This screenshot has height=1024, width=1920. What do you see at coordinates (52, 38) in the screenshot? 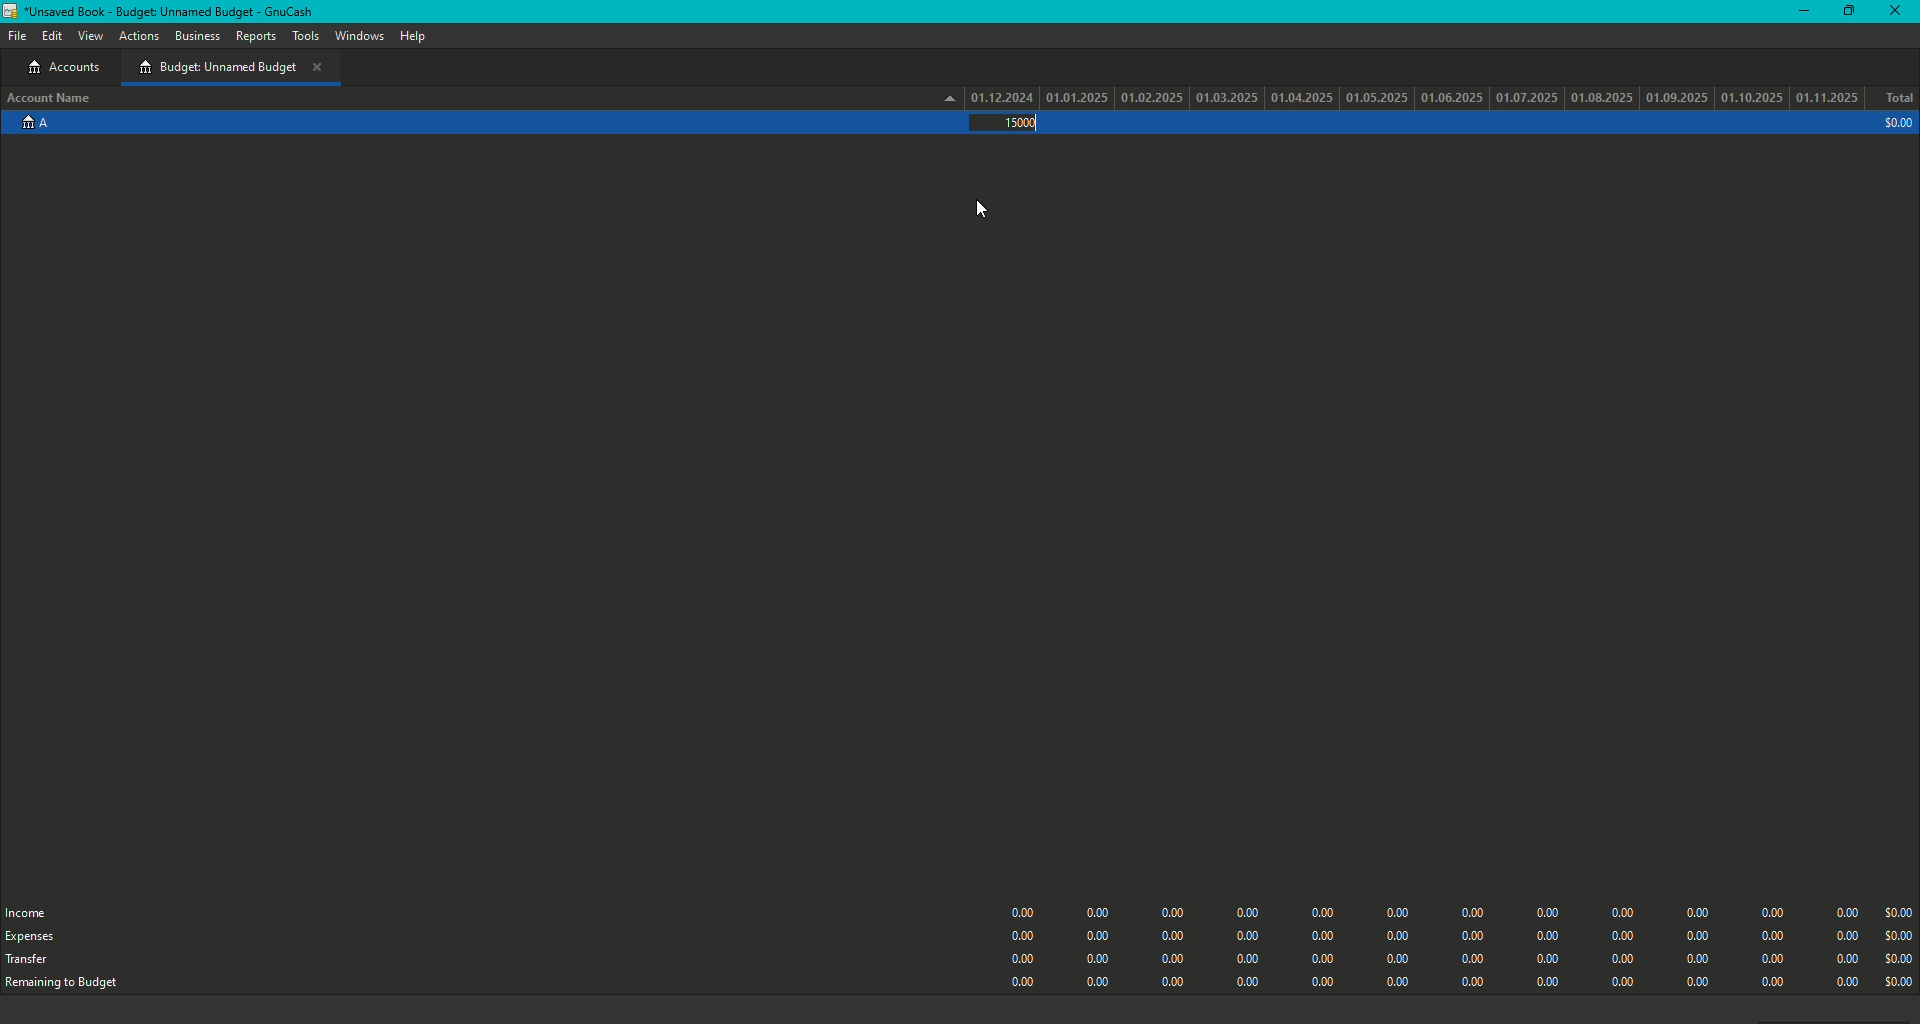
I see `Edit` at bounding box center [52, 38].